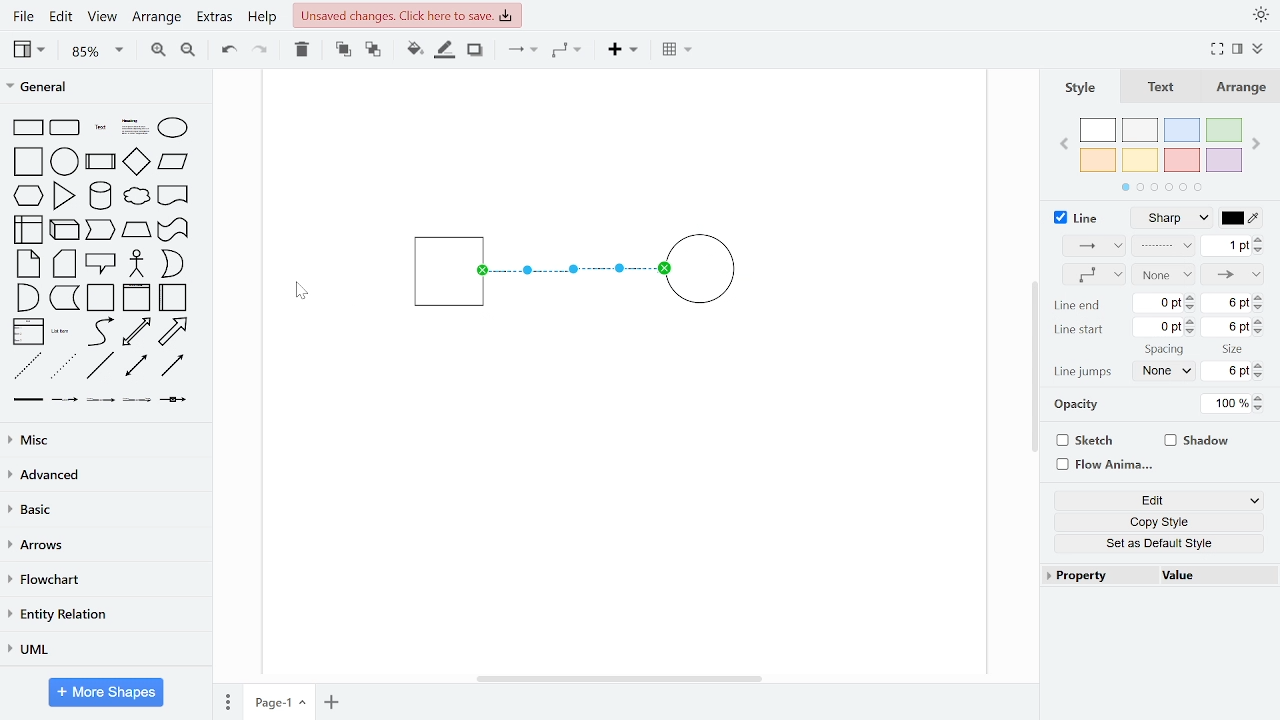 Image resolution: width=1280 pixels, height=720 pixels. Describe the element at coordinates (226, 699) in the screenshot. I see `pages` at that location.